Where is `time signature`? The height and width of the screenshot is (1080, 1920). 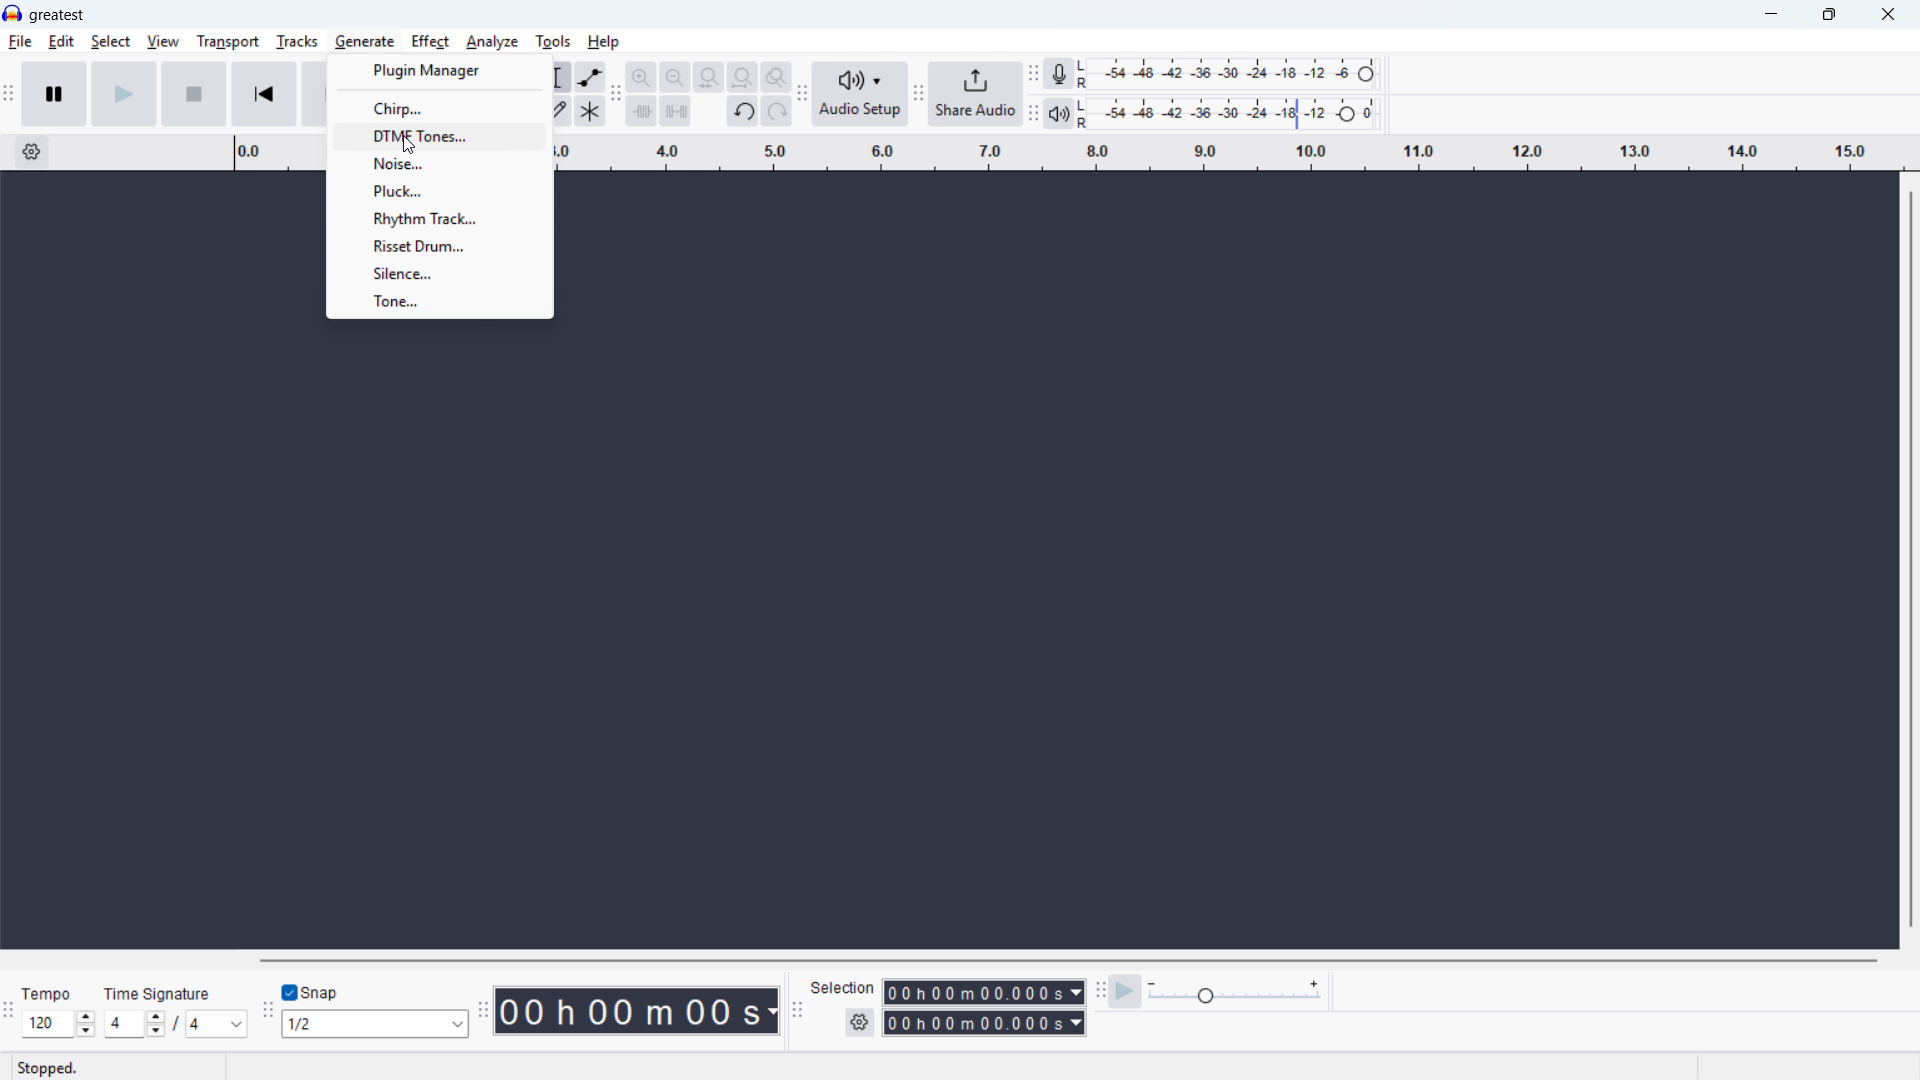 time signature is located at coordinates (159, 993).